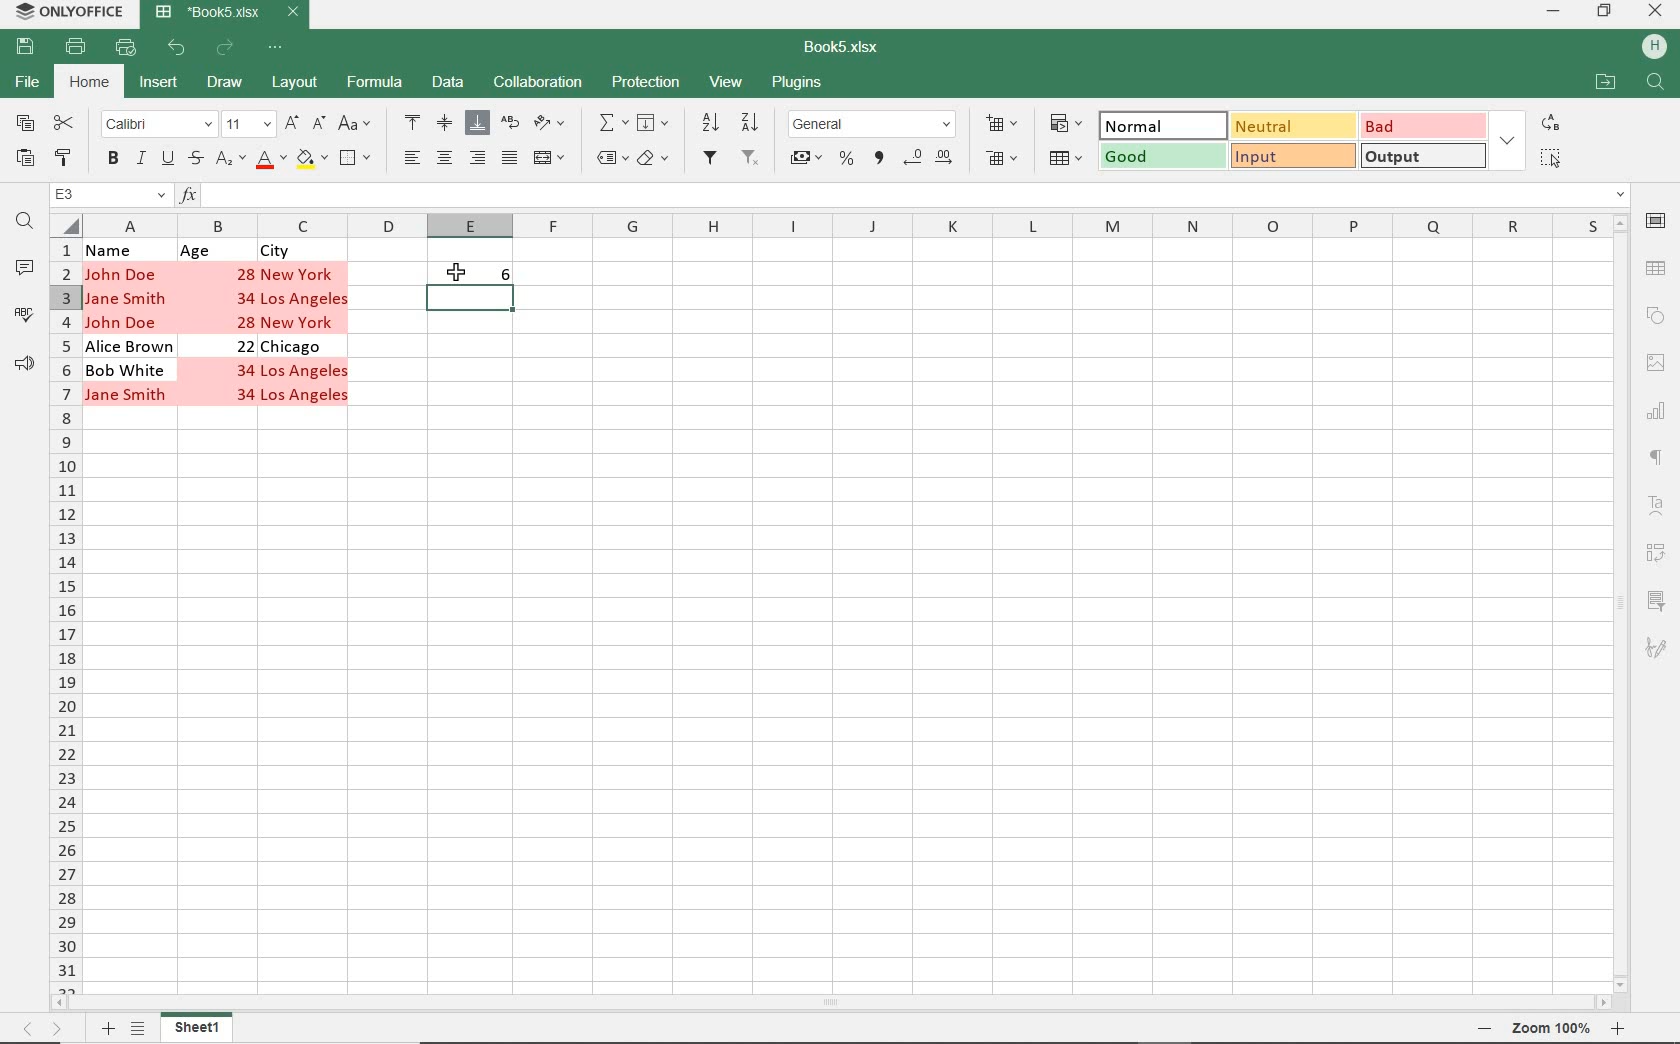  I want to click on ACCOUNT STYLE, so click(806, 159).